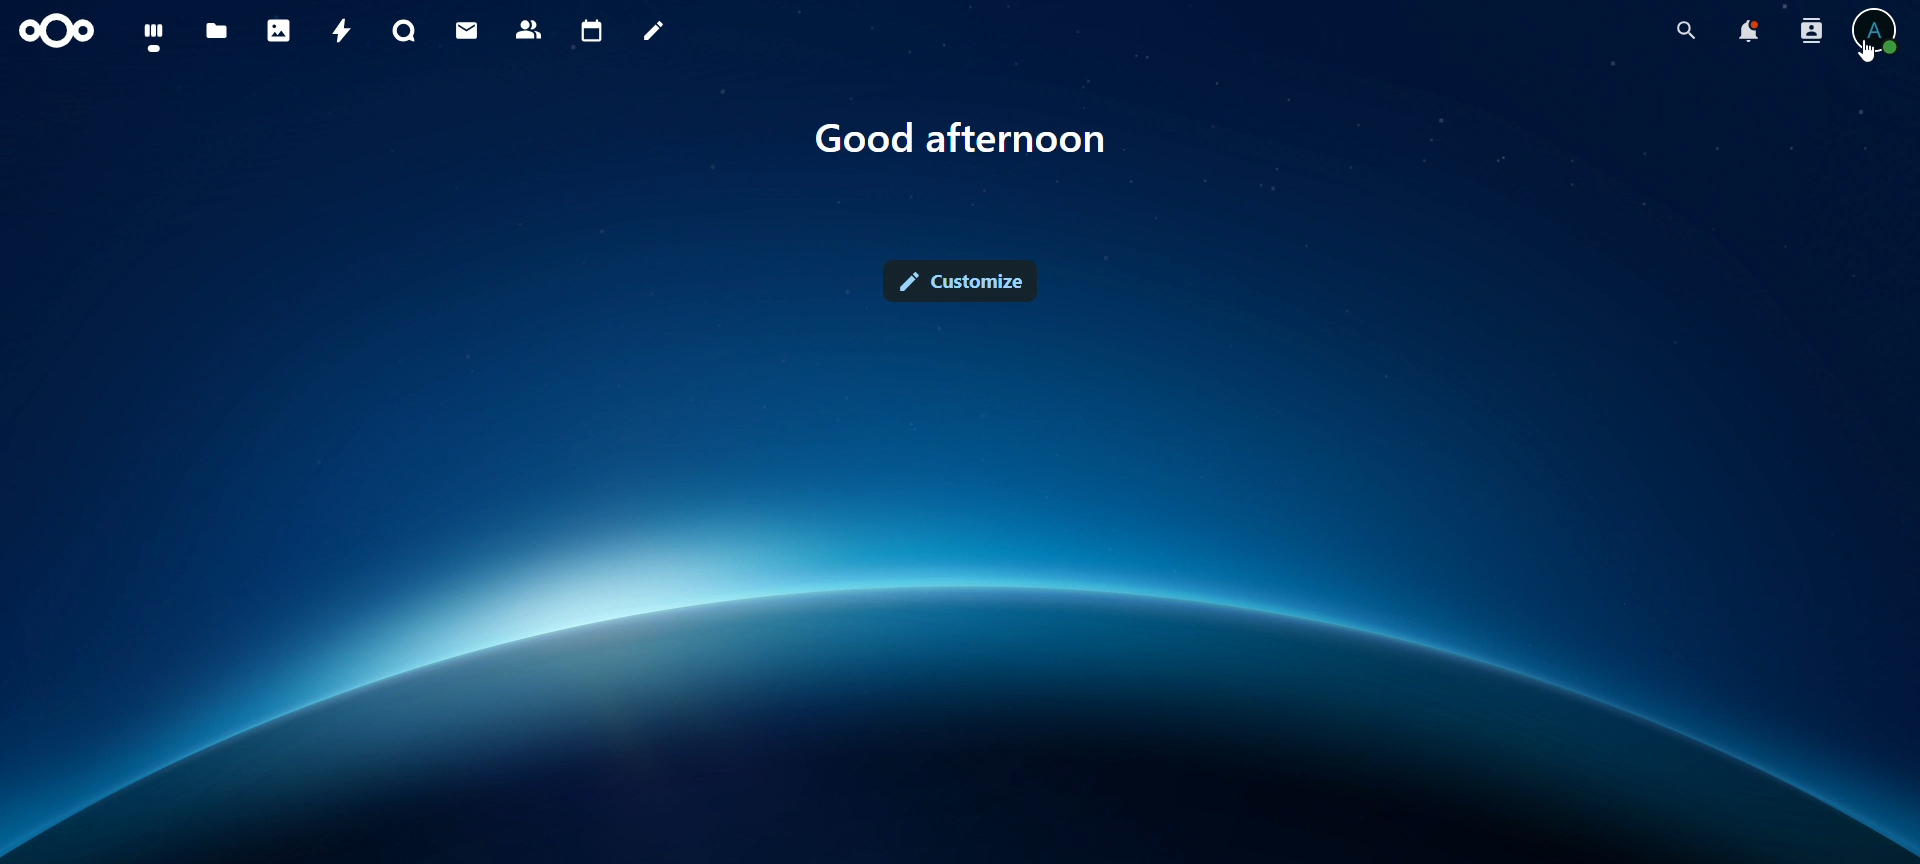 The width and height of the screenshot is (1920, 864). Describe the element at coordinates (530, 27) in the screenshot. I see `contacts` at that location.